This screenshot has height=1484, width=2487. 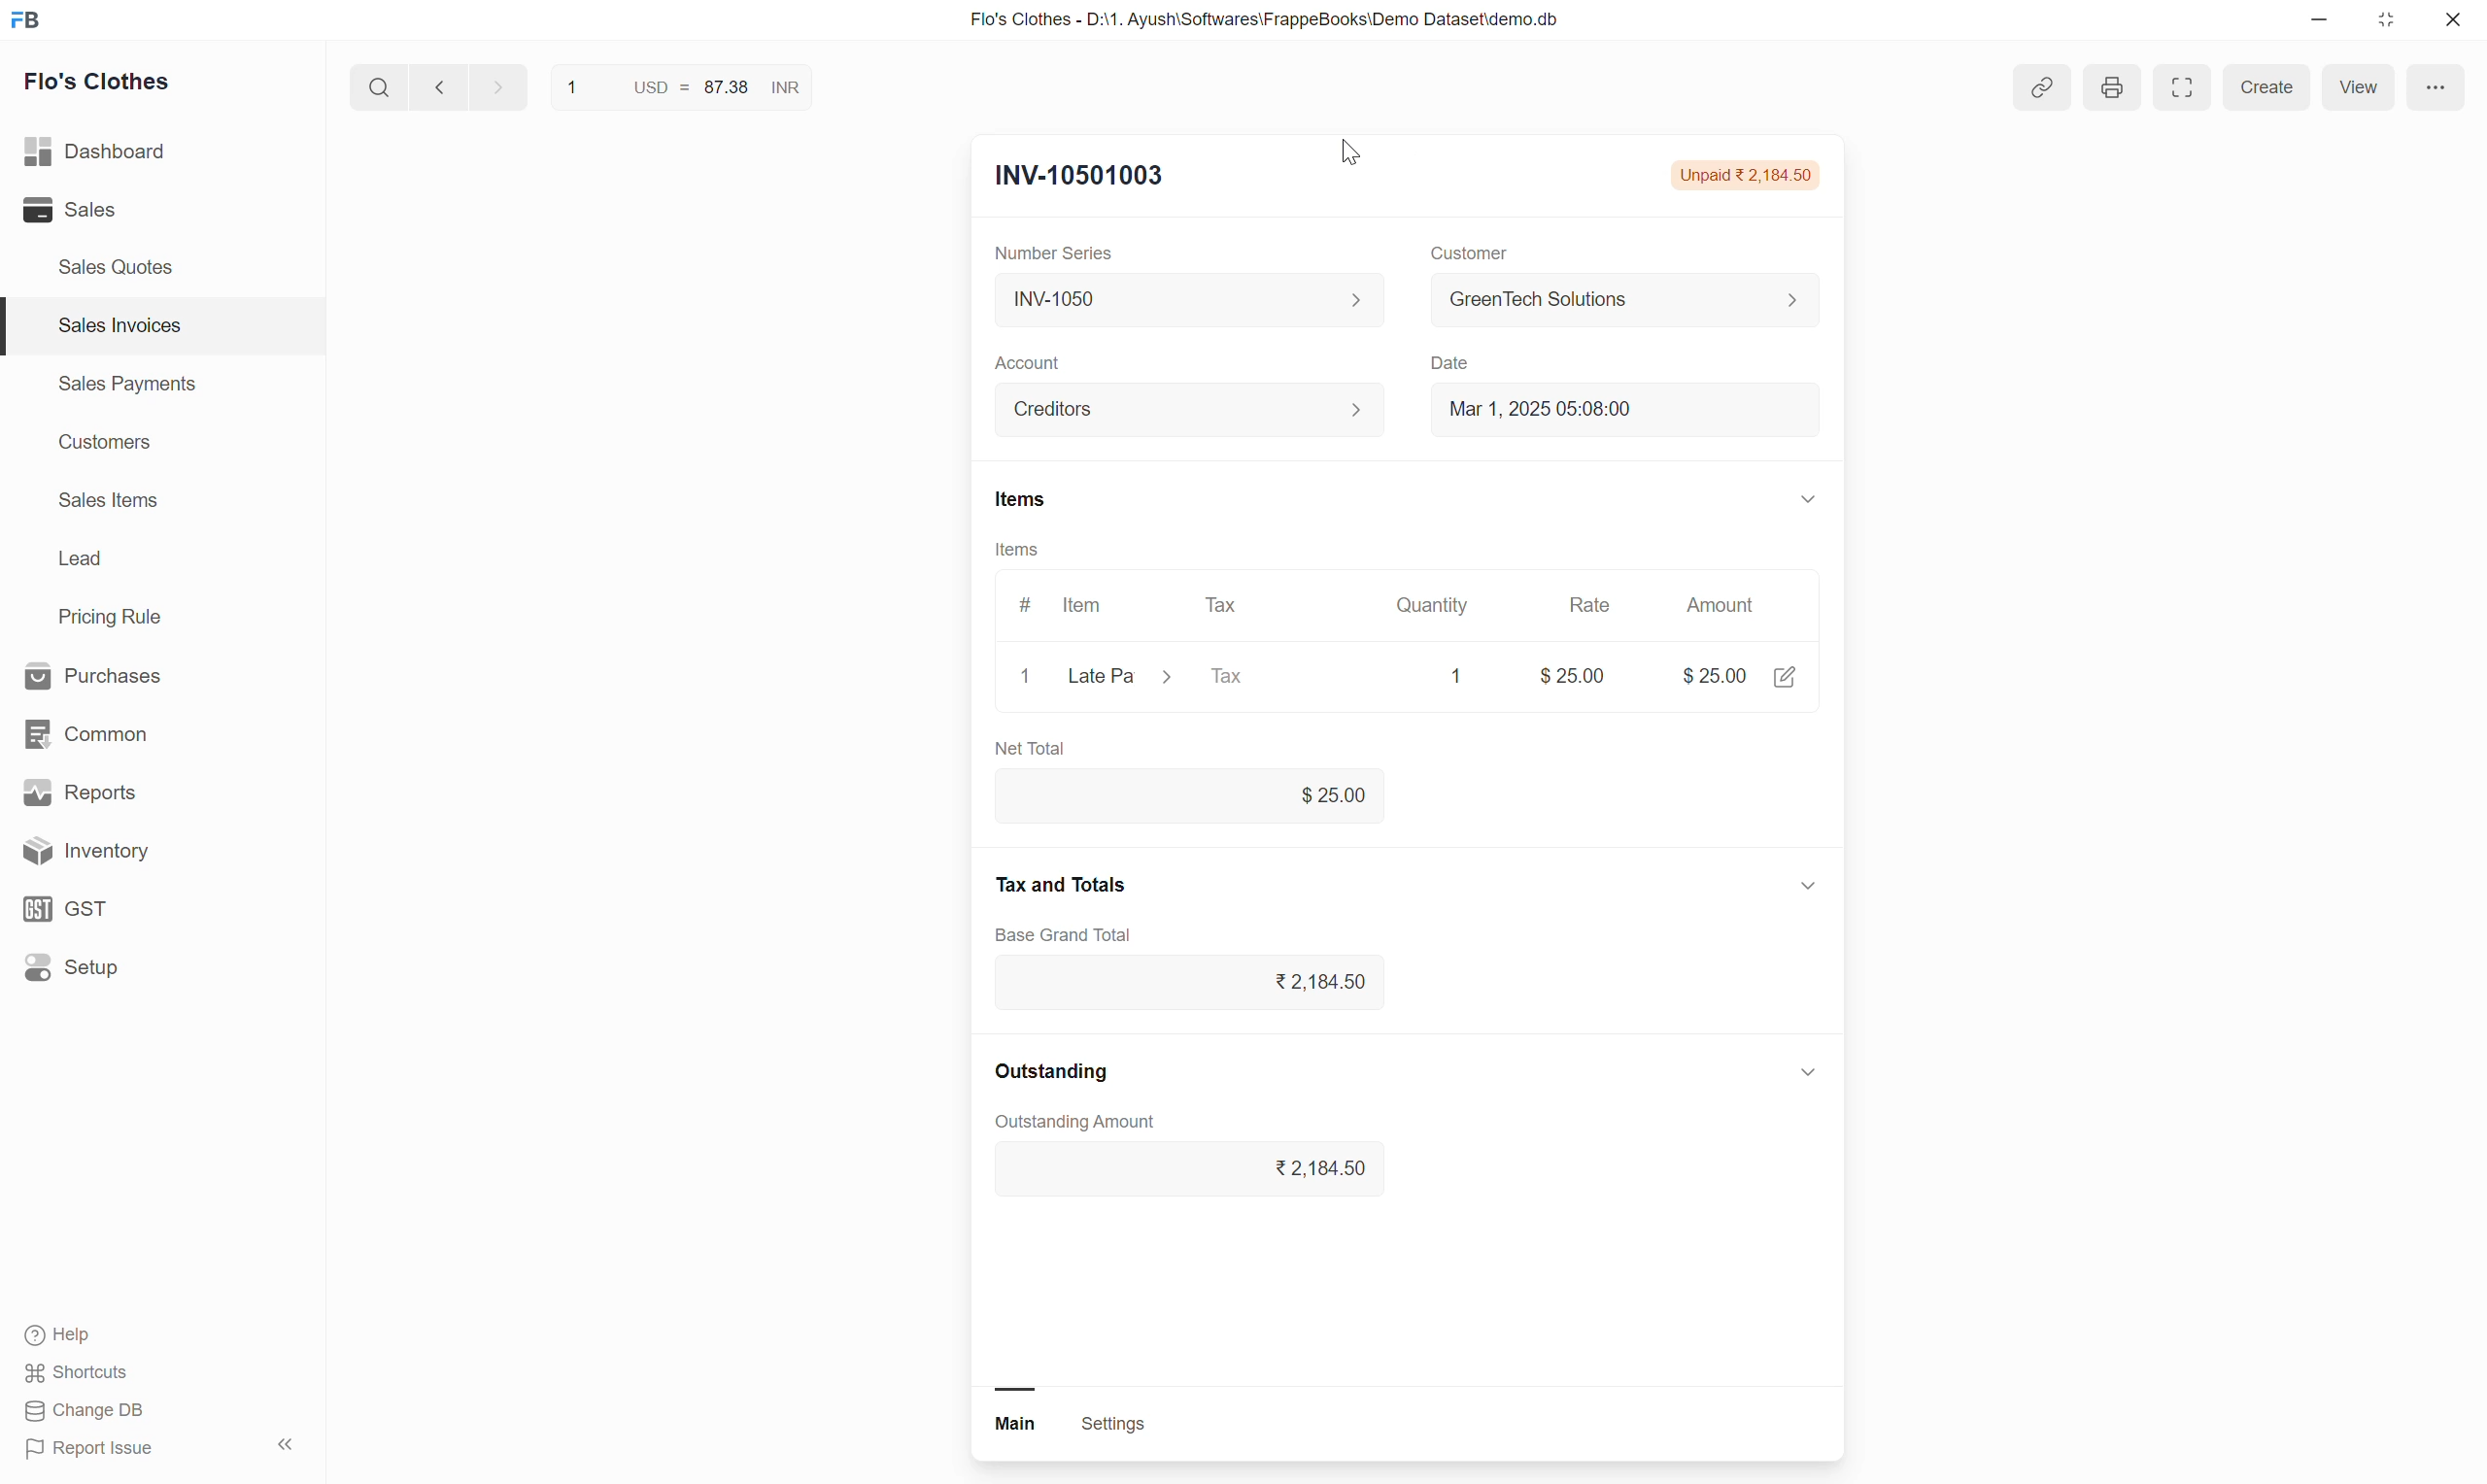 What do you see at coordinates (1019, 677) in the screenshot?
I see `close ` at bounding box center [1019, 677].